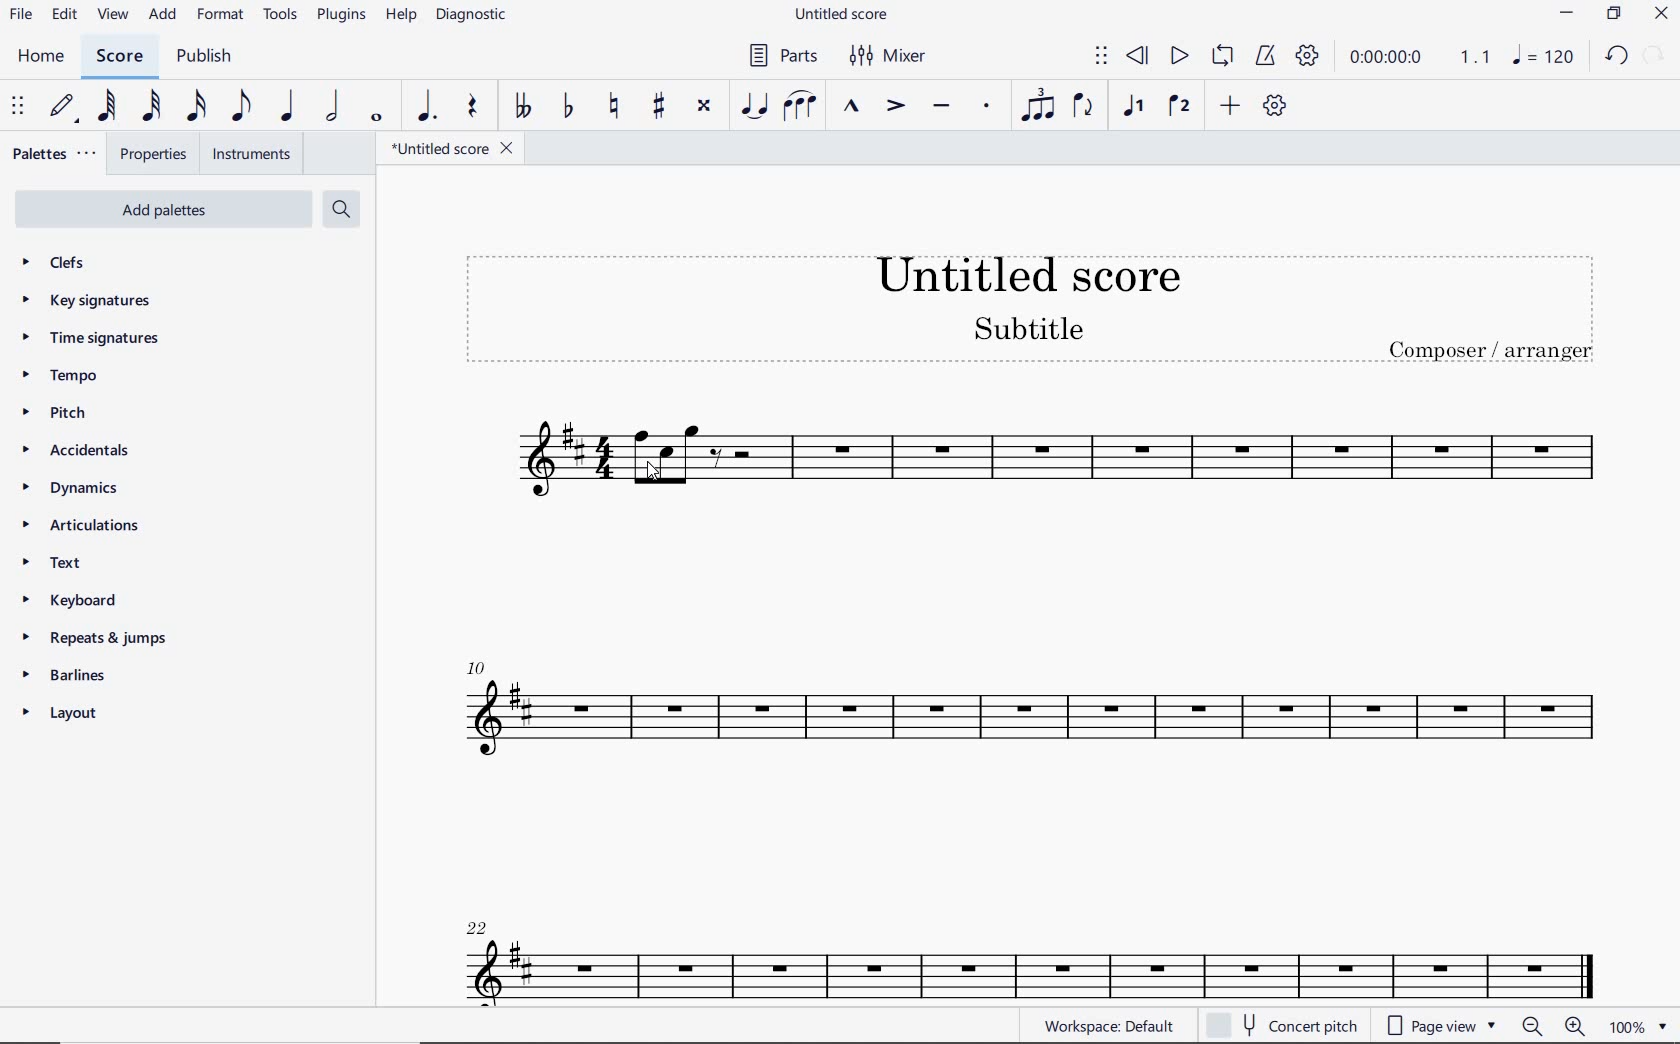  What do you see at coordinates (89, 451) in the screenshot?
I see `ACCIDENTALS` at bounding box center [89, 451].